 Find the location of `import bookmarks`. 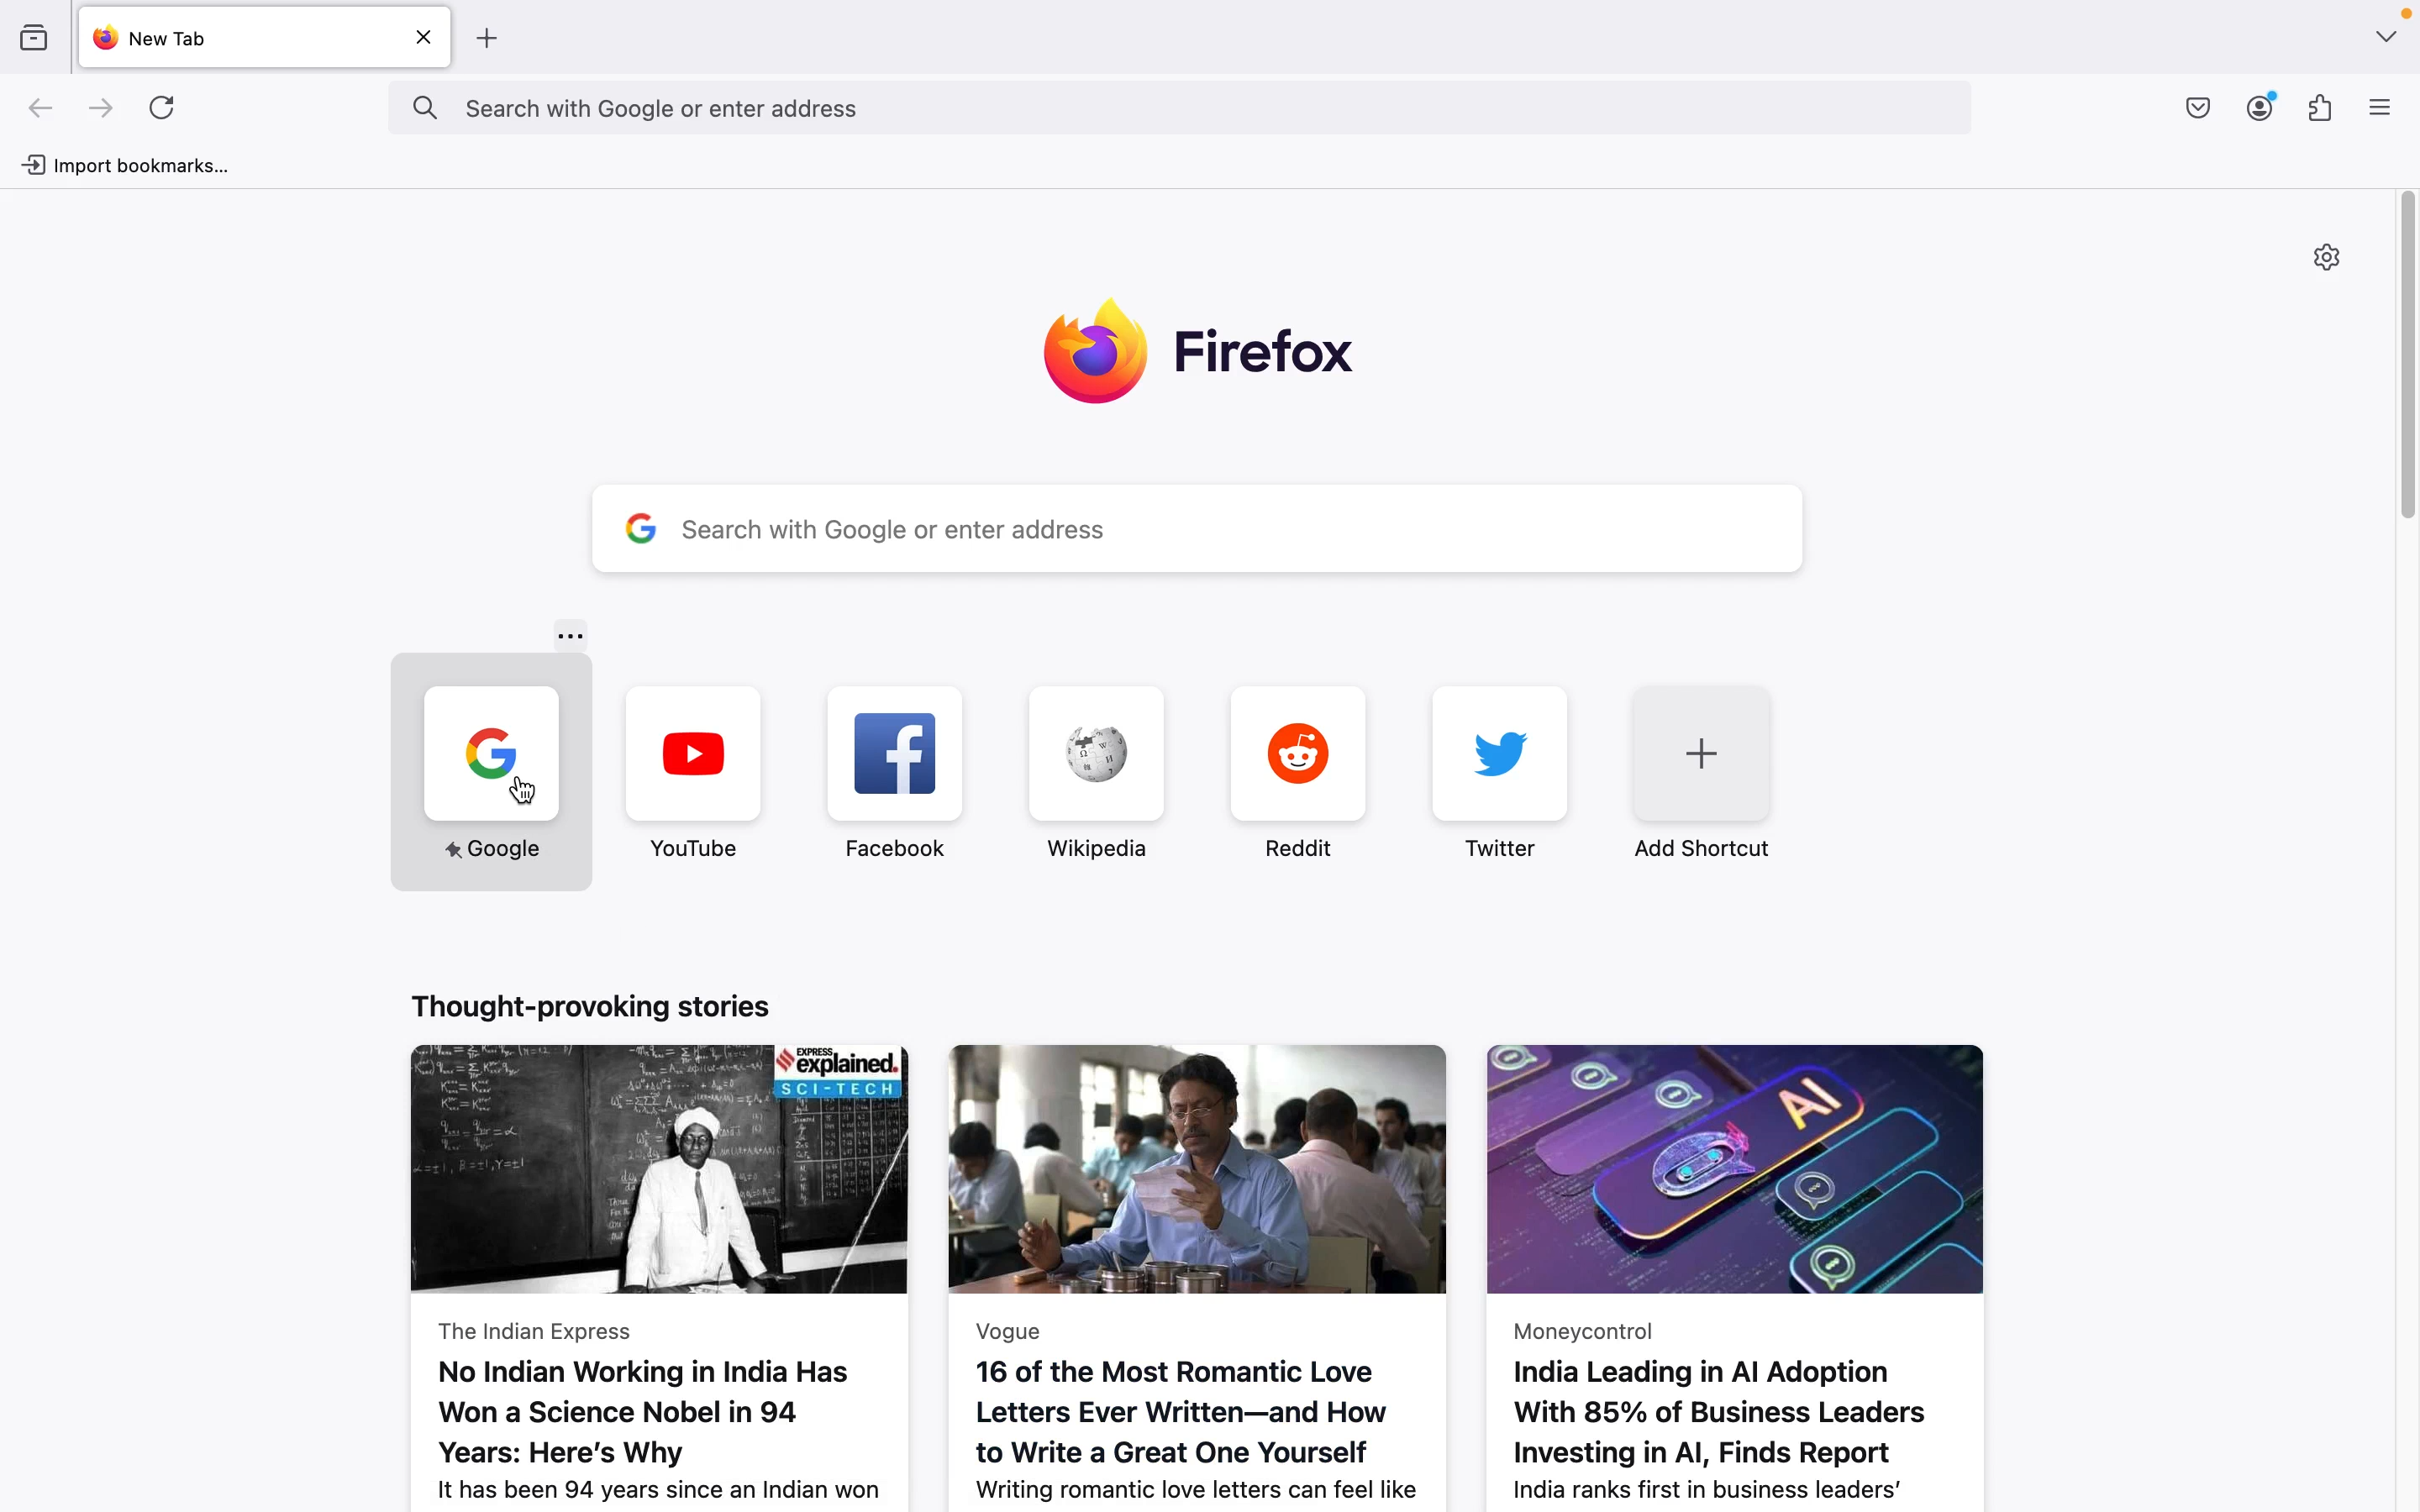

import bookmarks is located at coordinates (143, 164).